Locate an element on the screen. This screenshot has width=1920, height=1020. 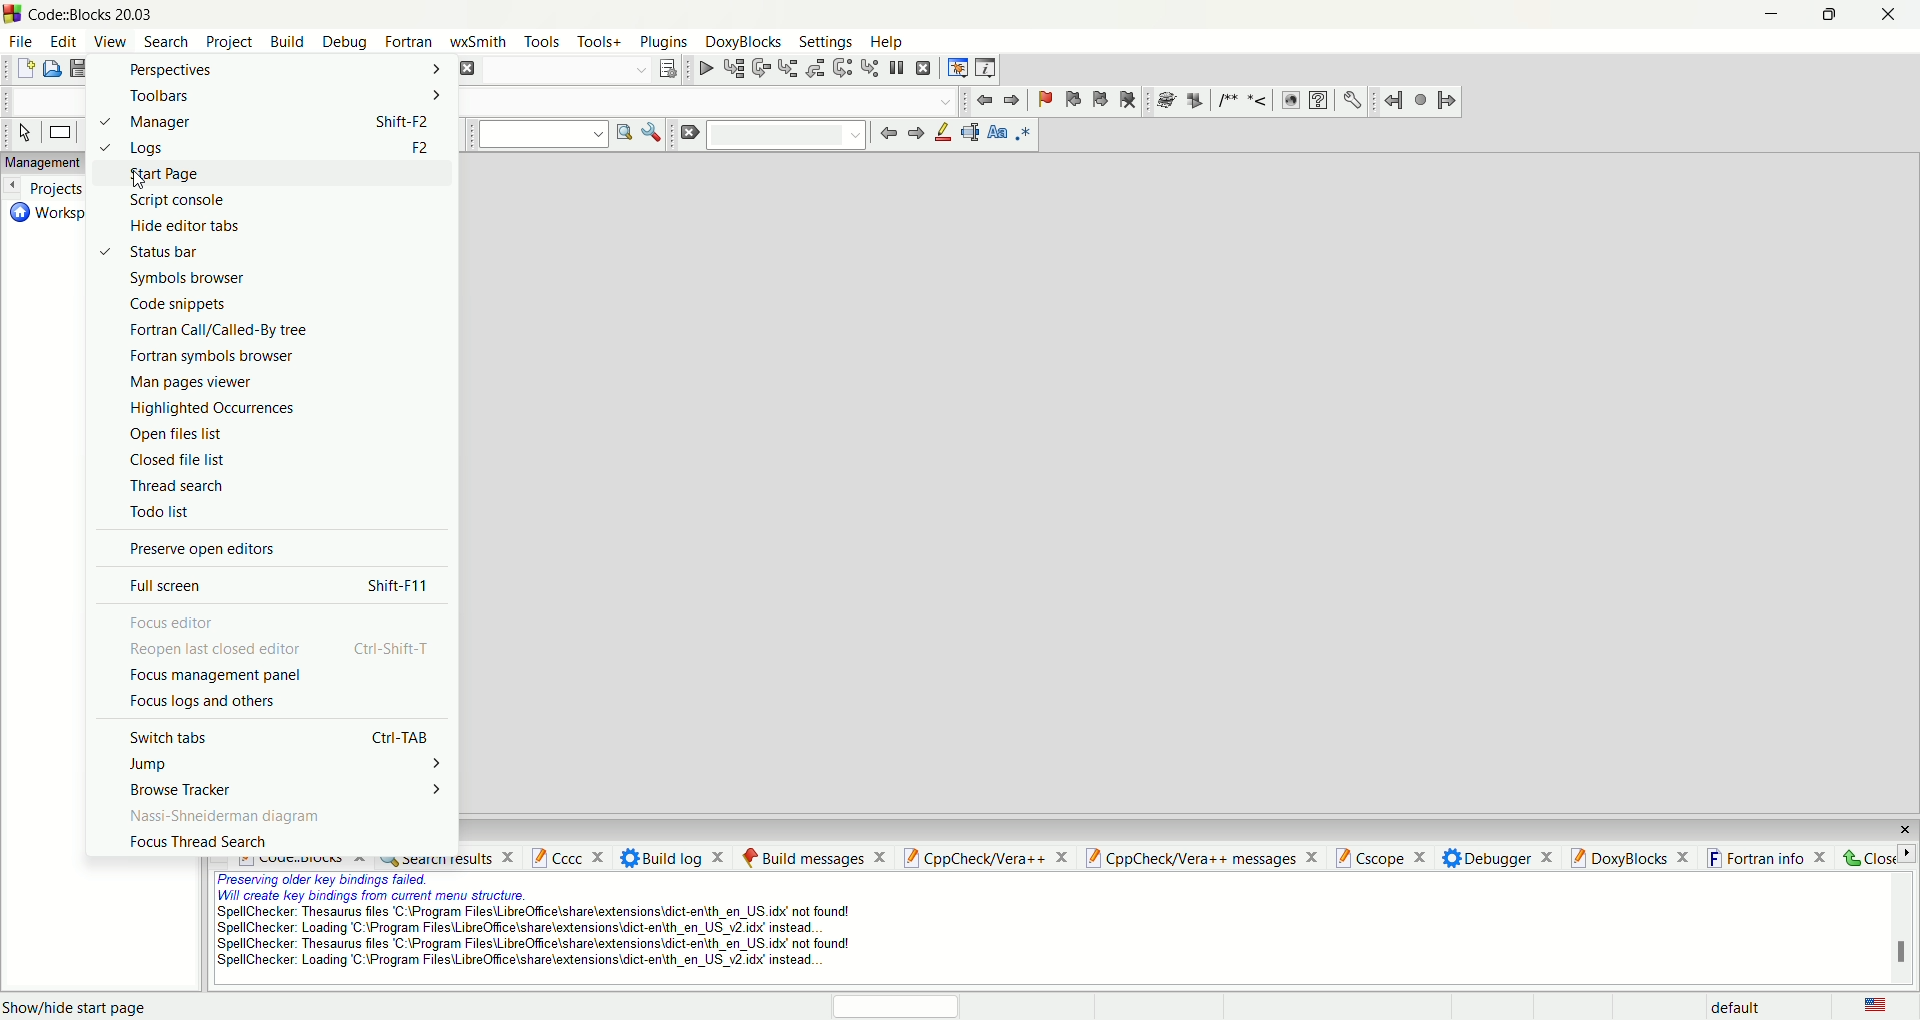
debug is located at coordinates (348, 42).